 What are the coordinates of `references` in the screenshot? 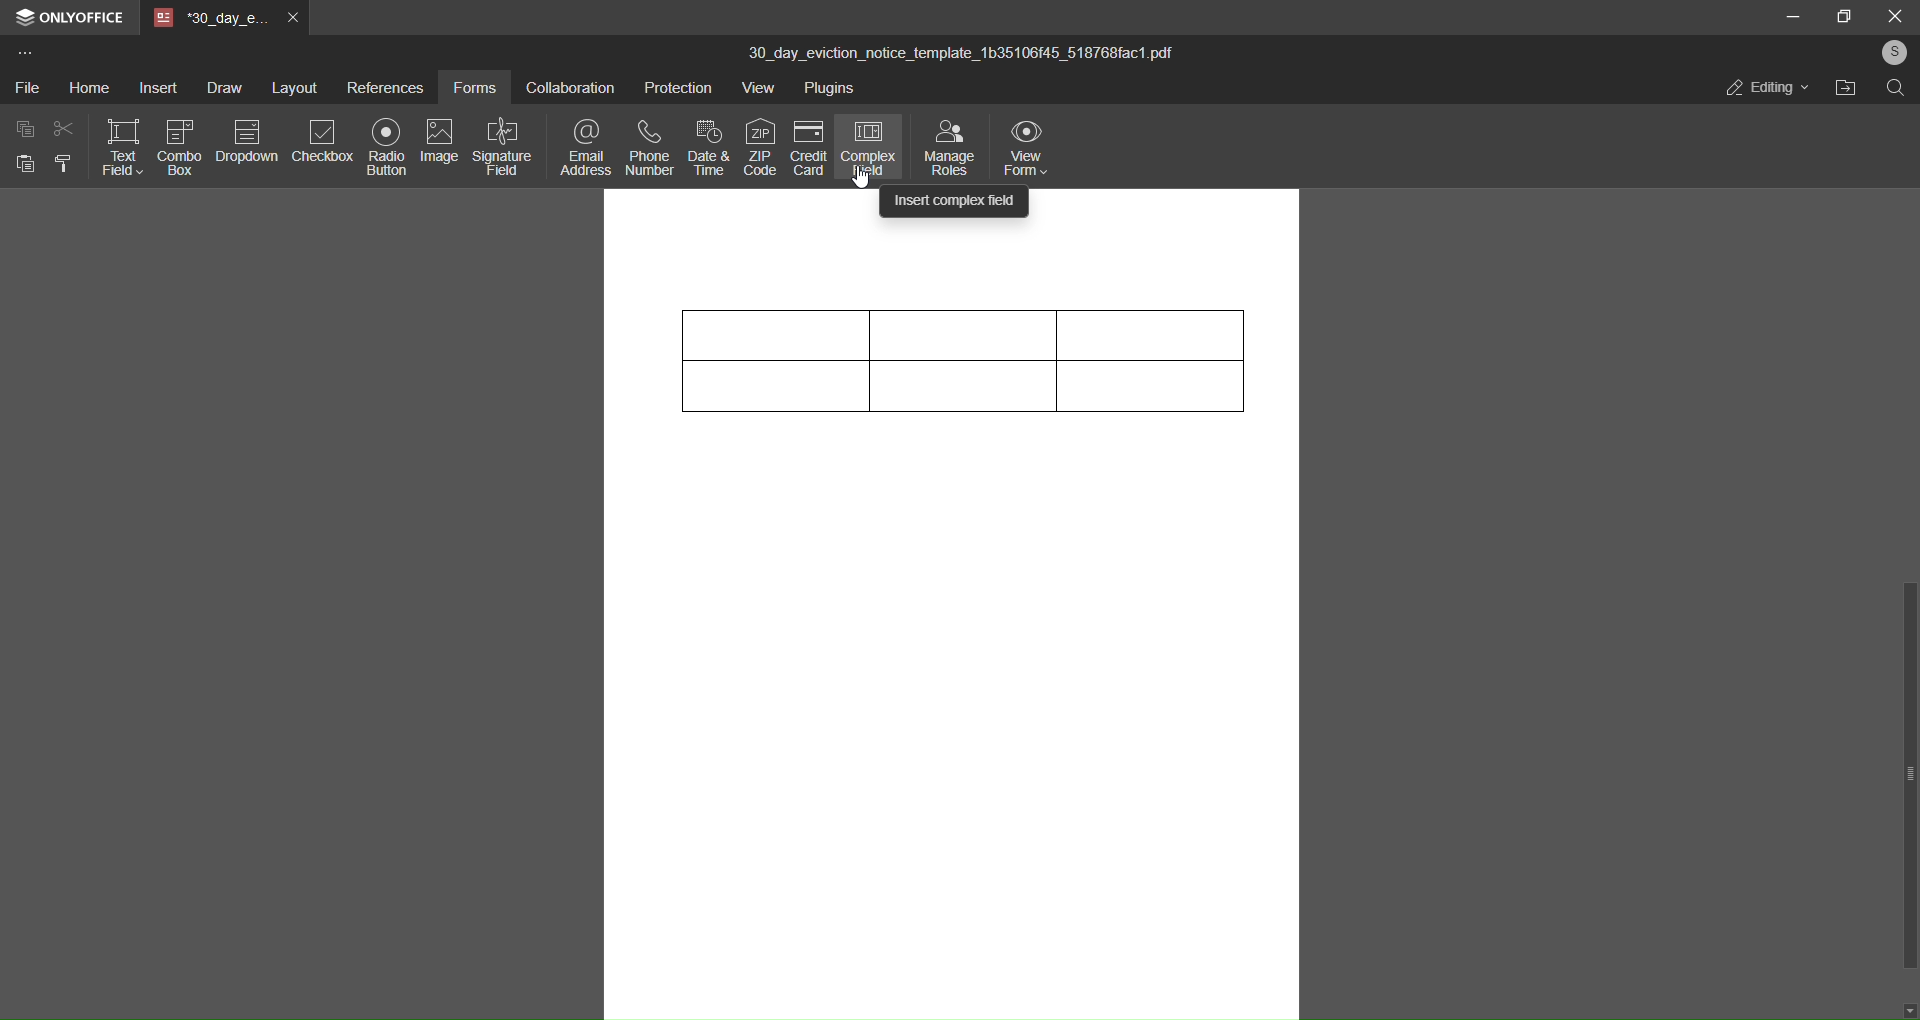 It's located at (382, 91).